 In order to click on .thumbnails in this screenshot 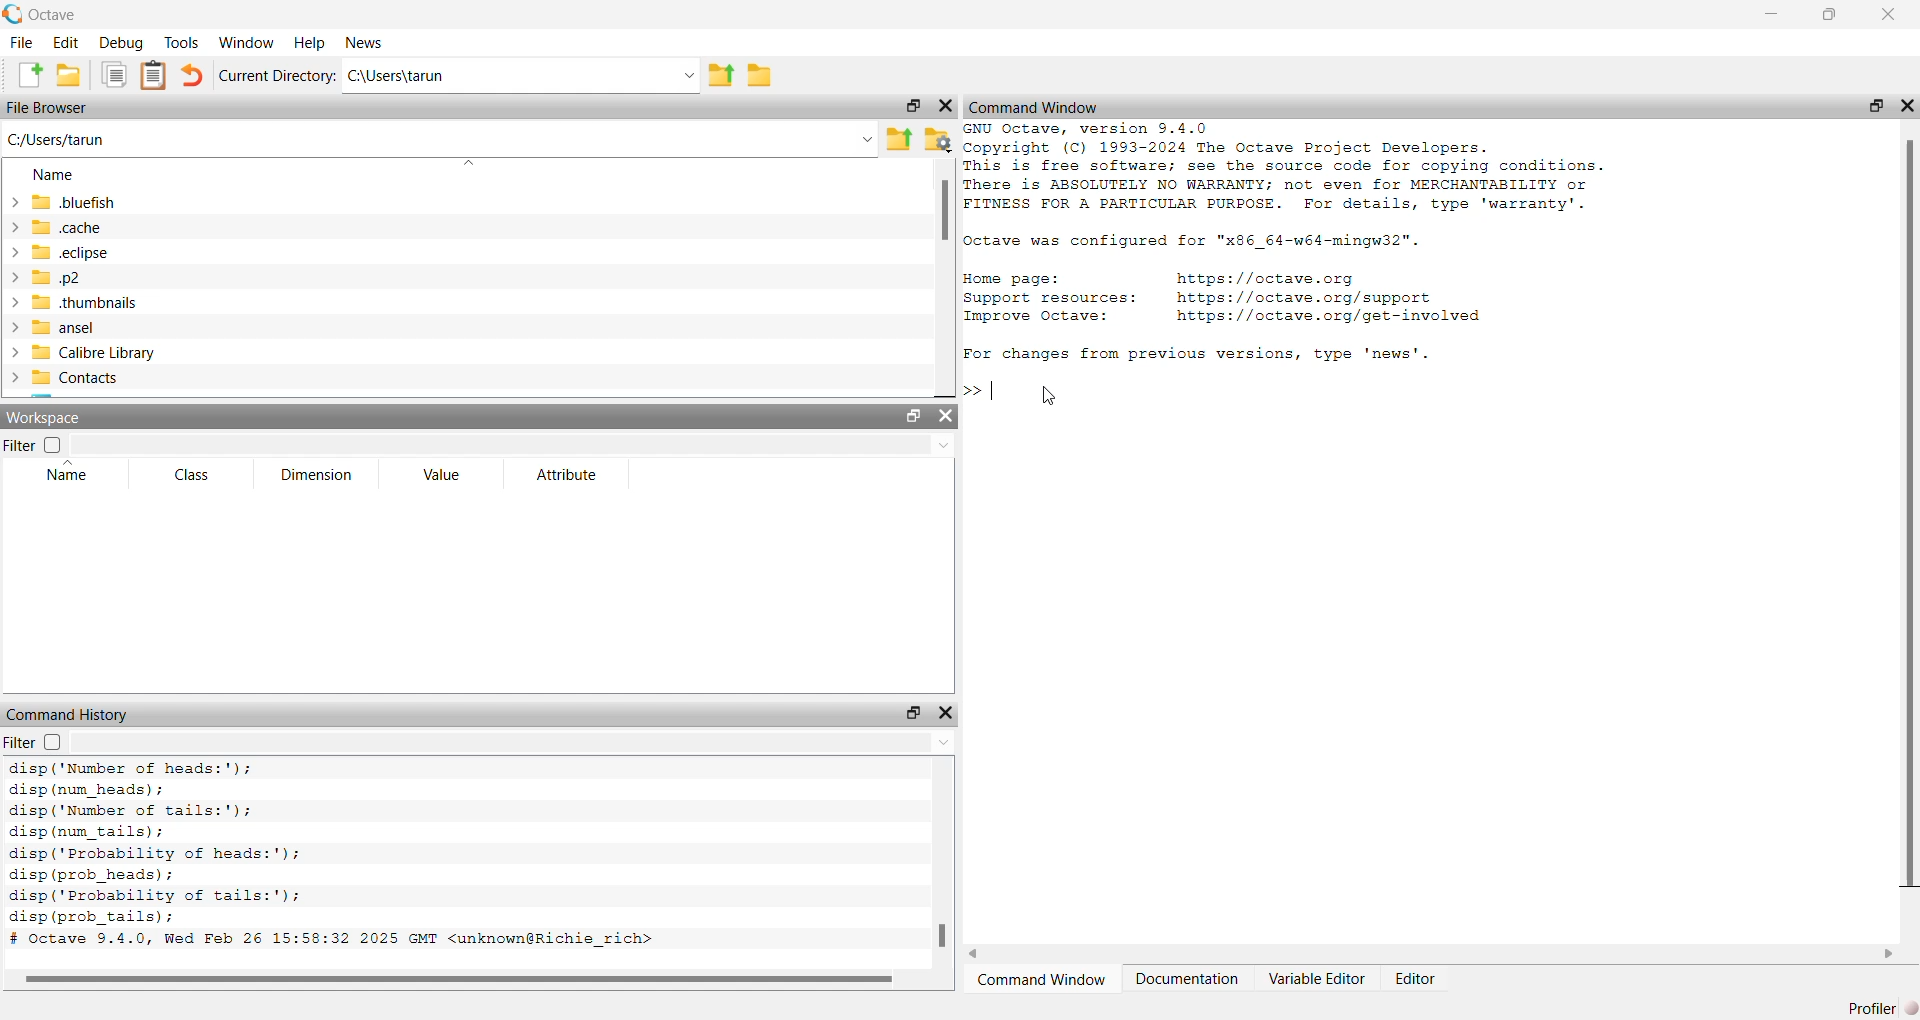, I will do `click(84, 301)`.